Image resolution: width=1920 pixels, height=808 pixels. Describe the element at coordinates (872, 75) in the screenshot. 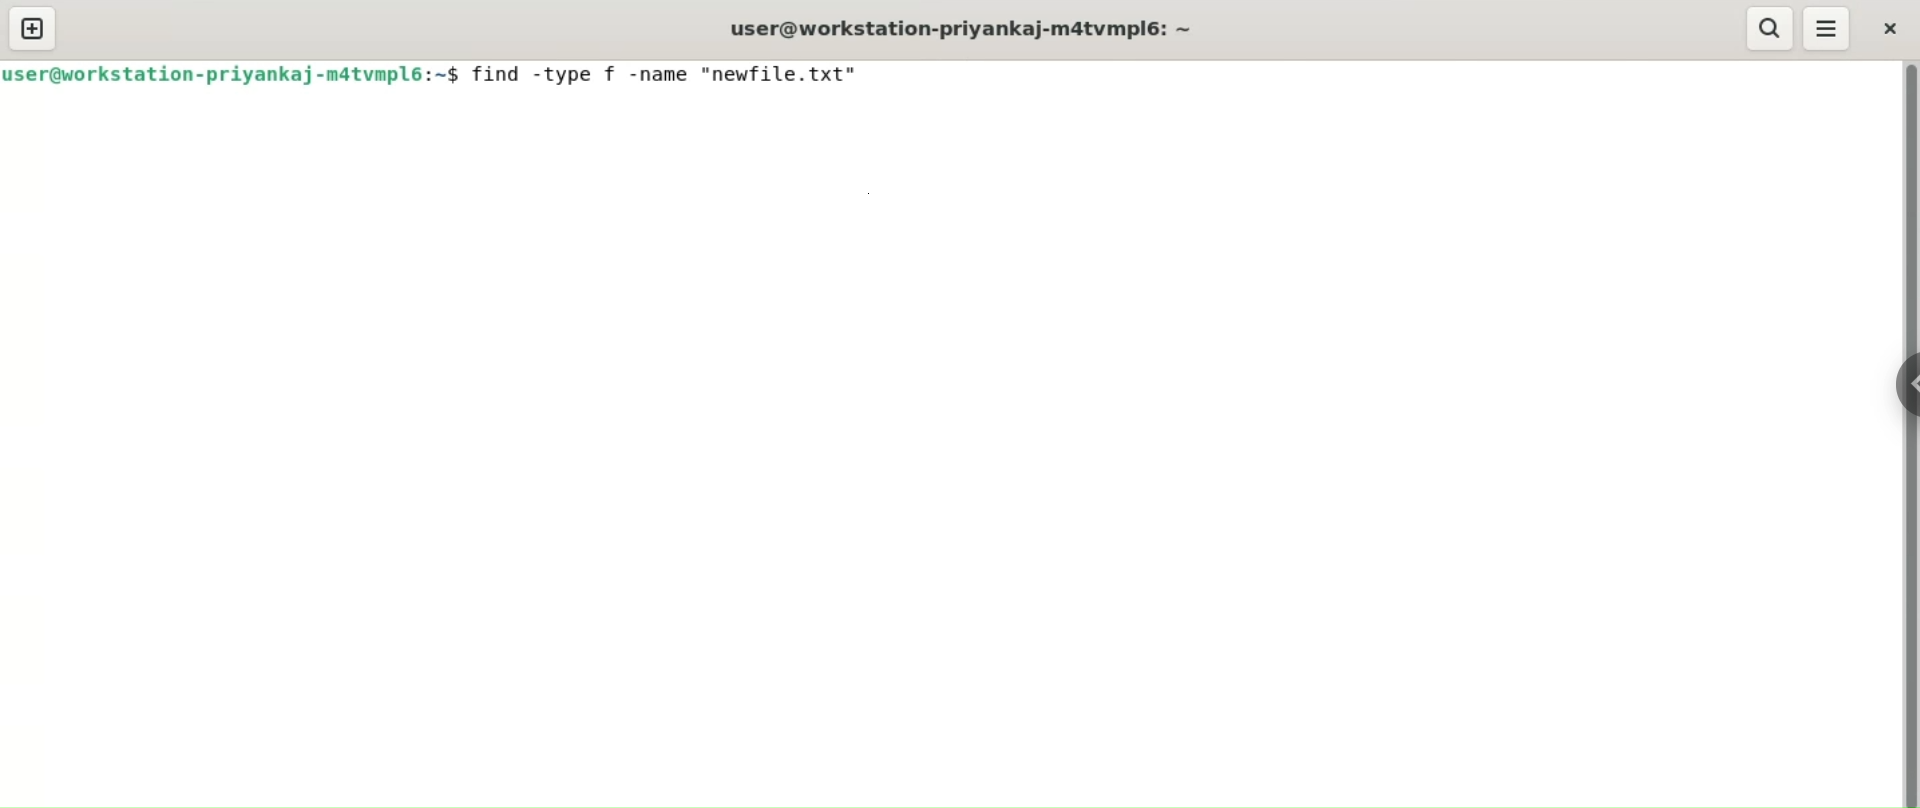

I see `cursor` at that location.